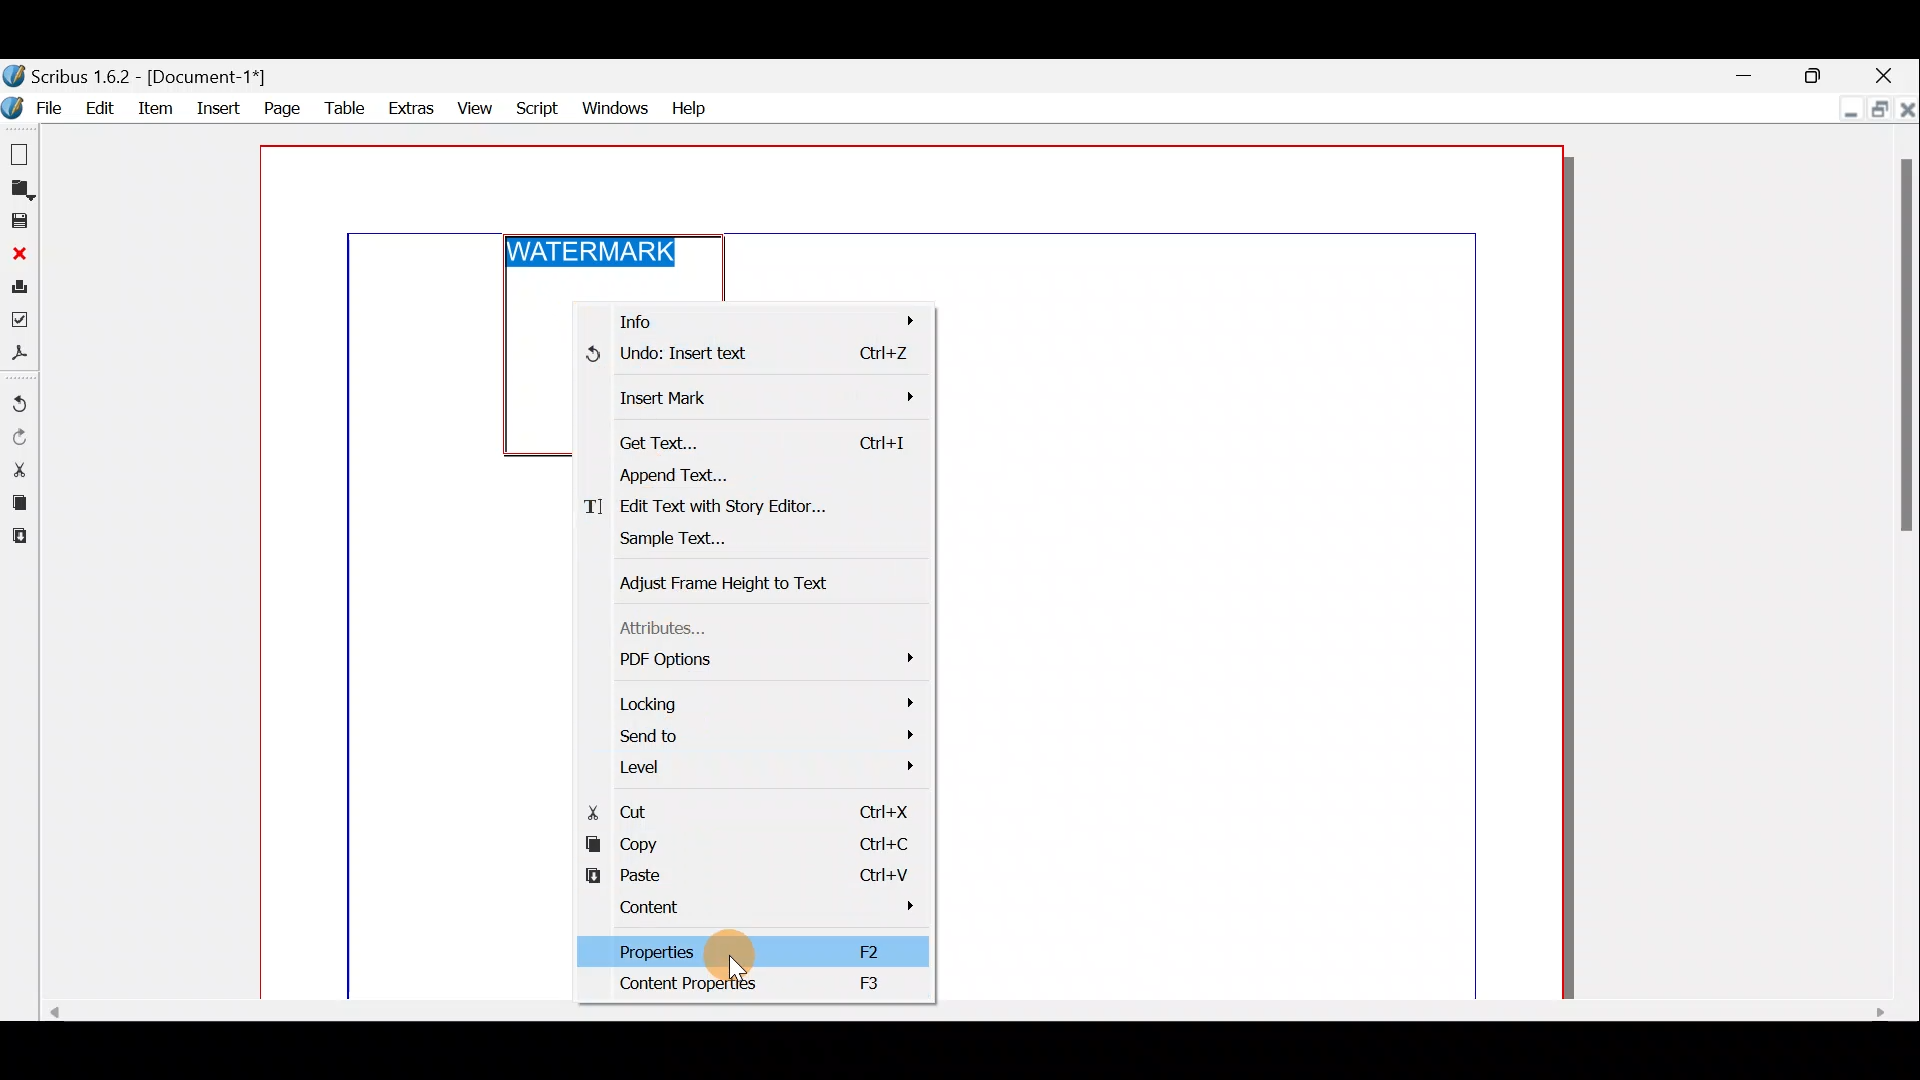 The image size is (1920, 1080). What do you see at coordinates (1877, 107) in the screenshot?
I see `Maximise` at bounding box center [1877, 107].